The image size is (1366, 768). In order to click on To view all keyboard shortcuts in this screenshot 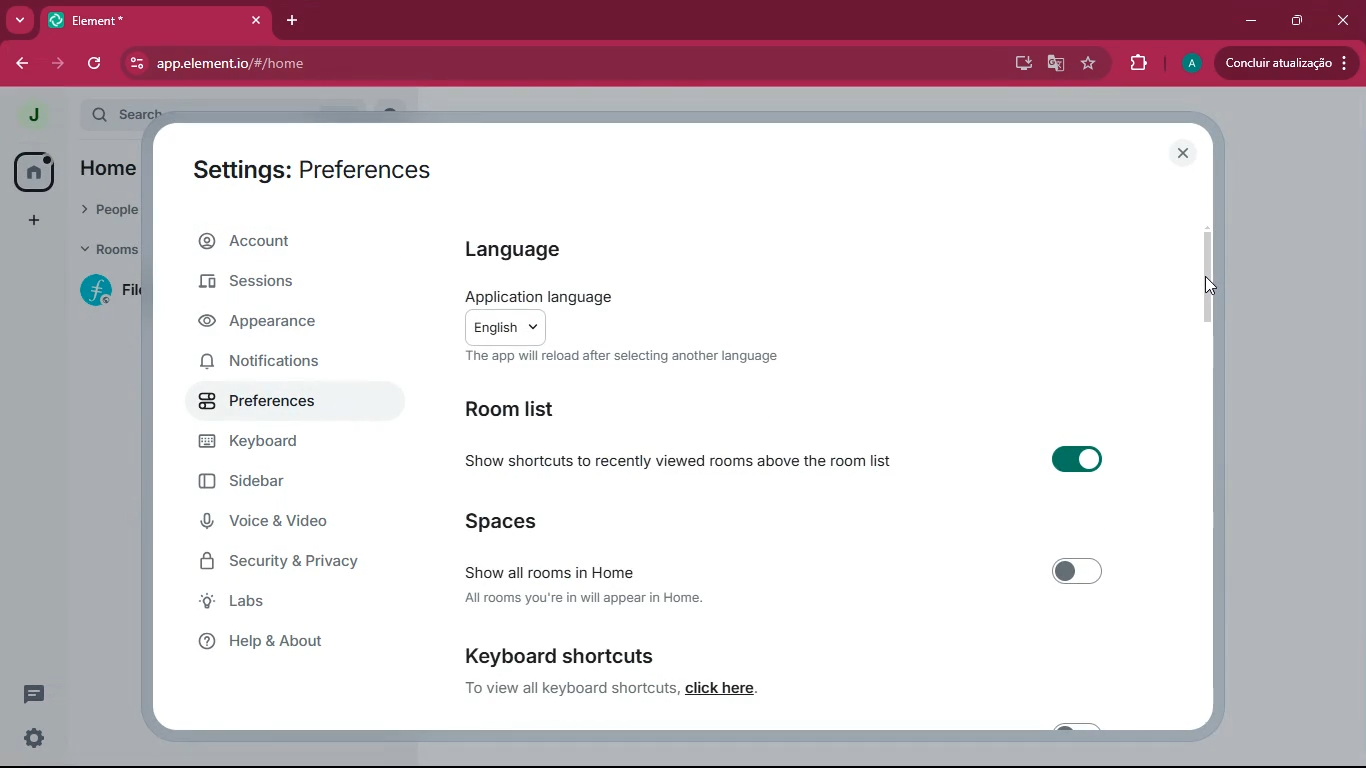, I will do `click(571, 688)`.